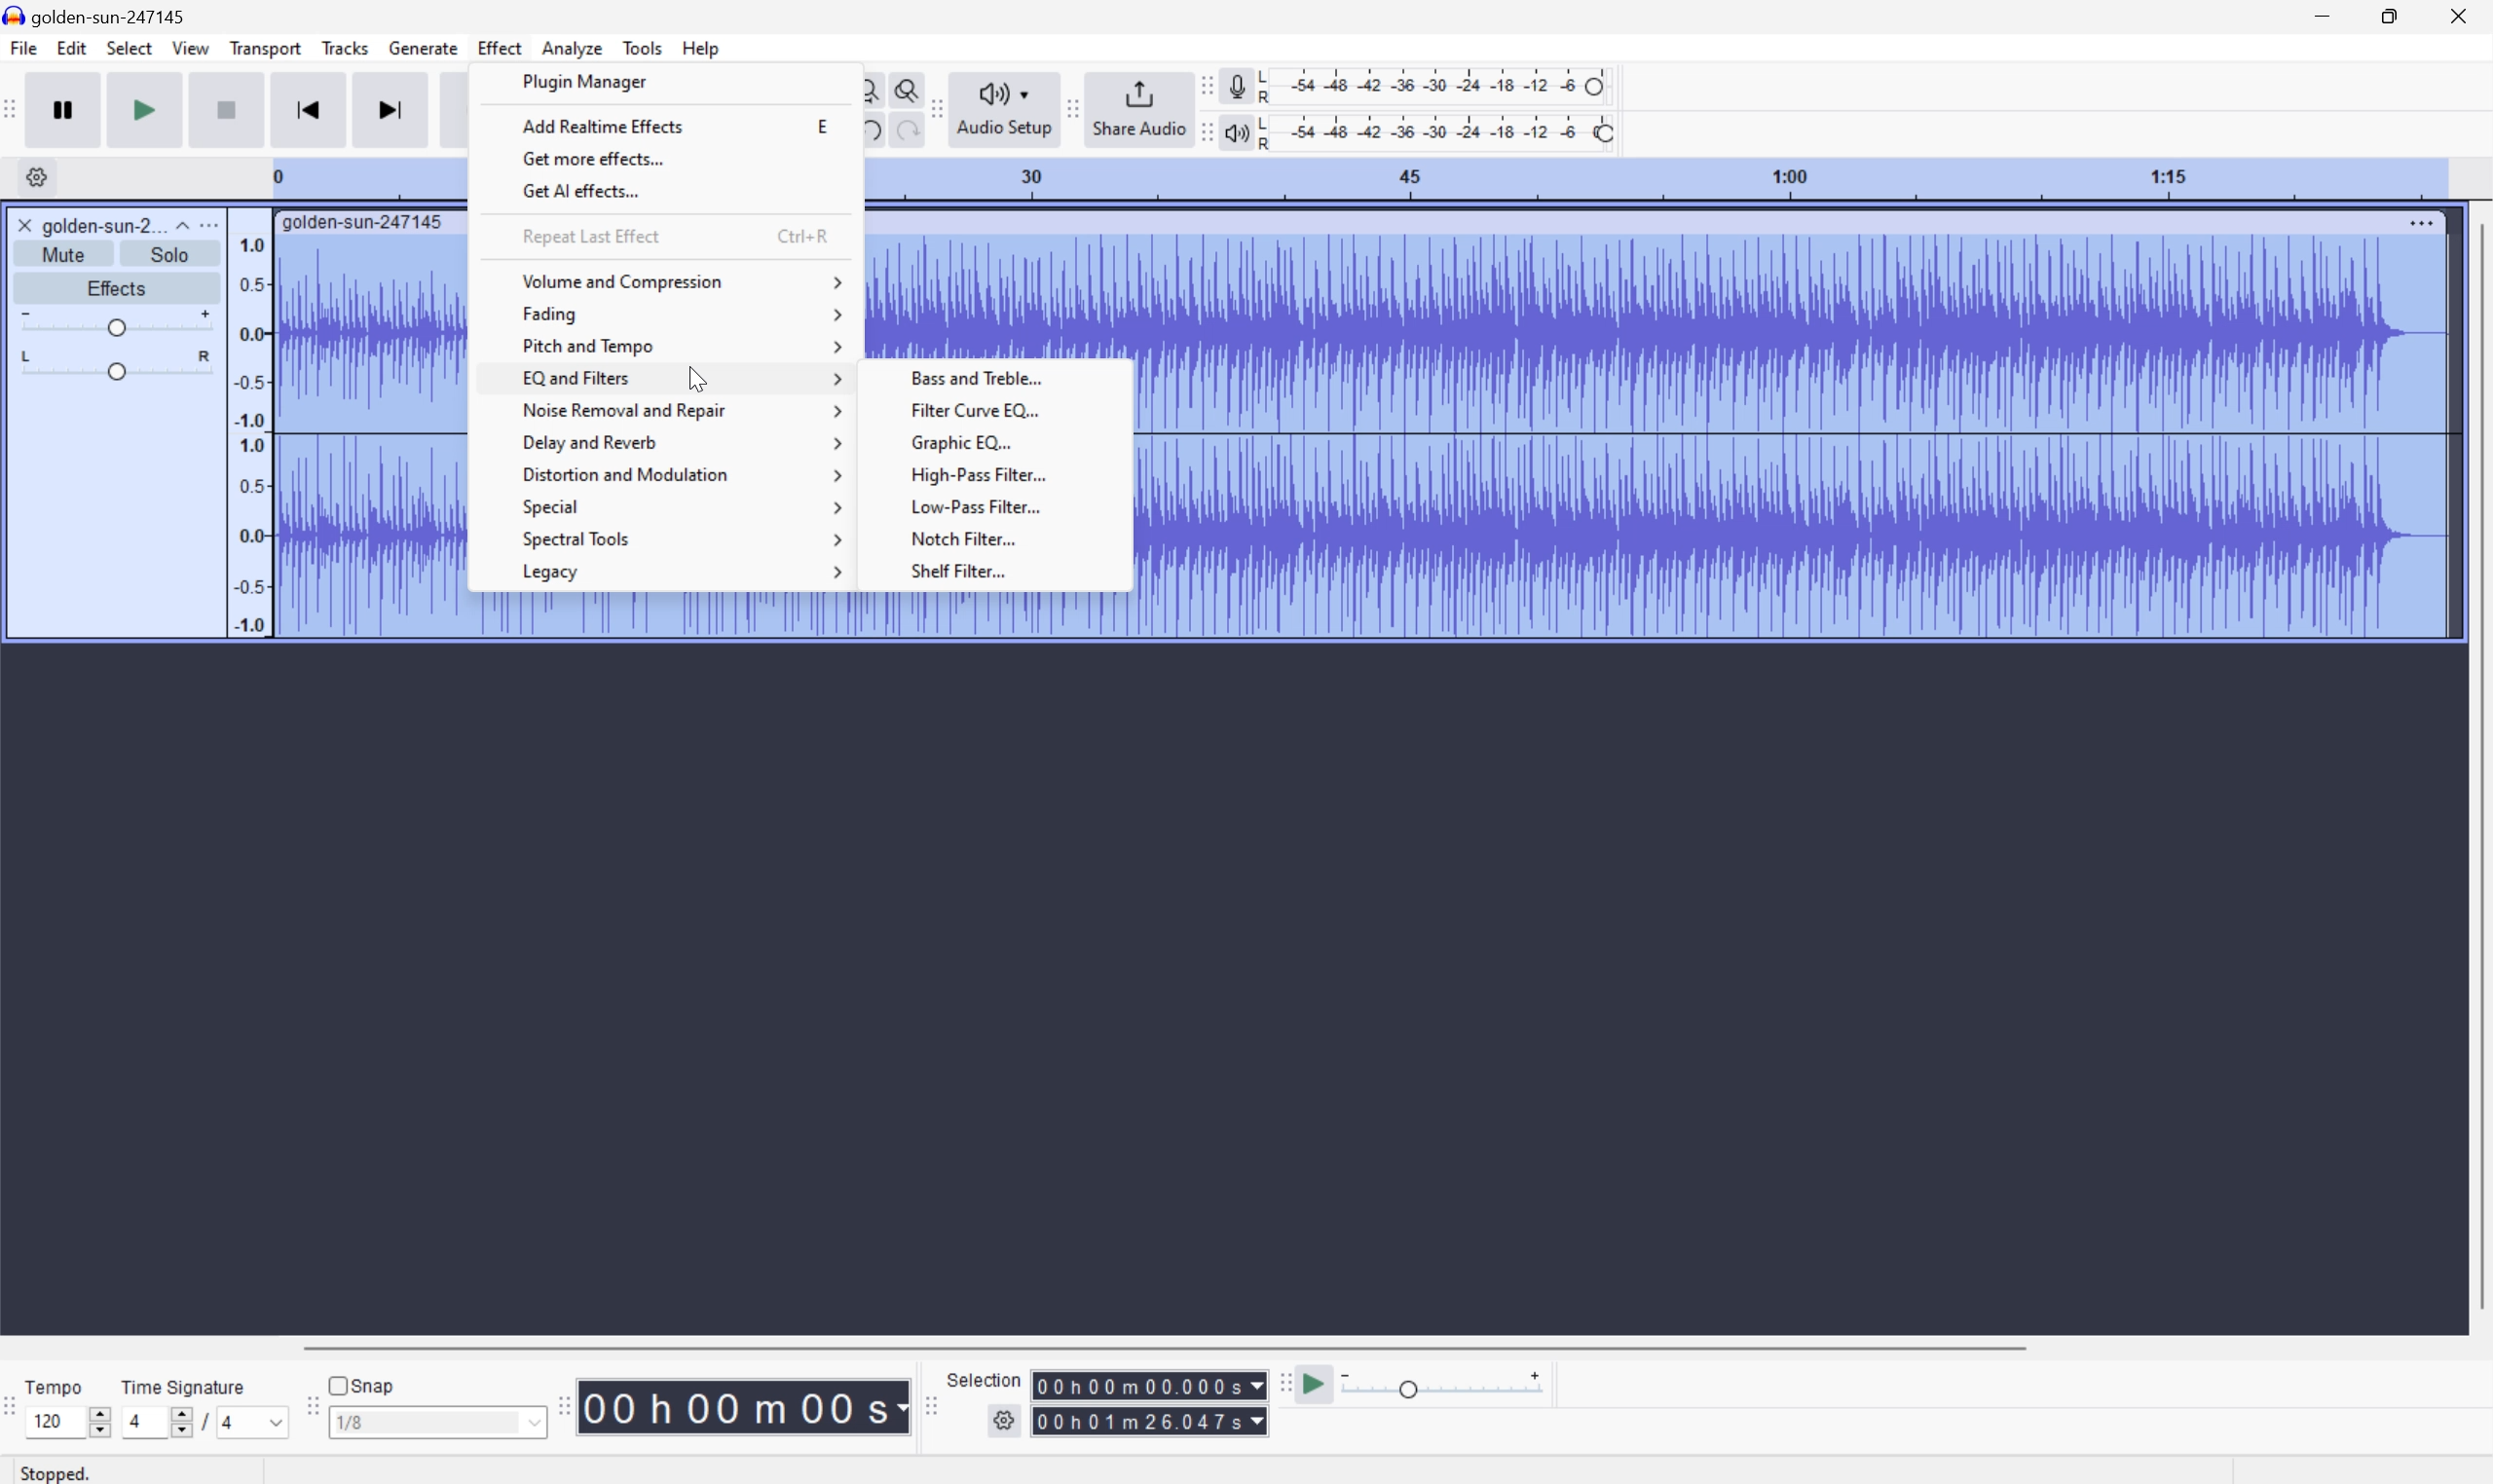 The width and height of the screenshot is (2493, 1484). Describe the element at coordinates (745, 1404) in the screenshot. I see `Time` at that location.